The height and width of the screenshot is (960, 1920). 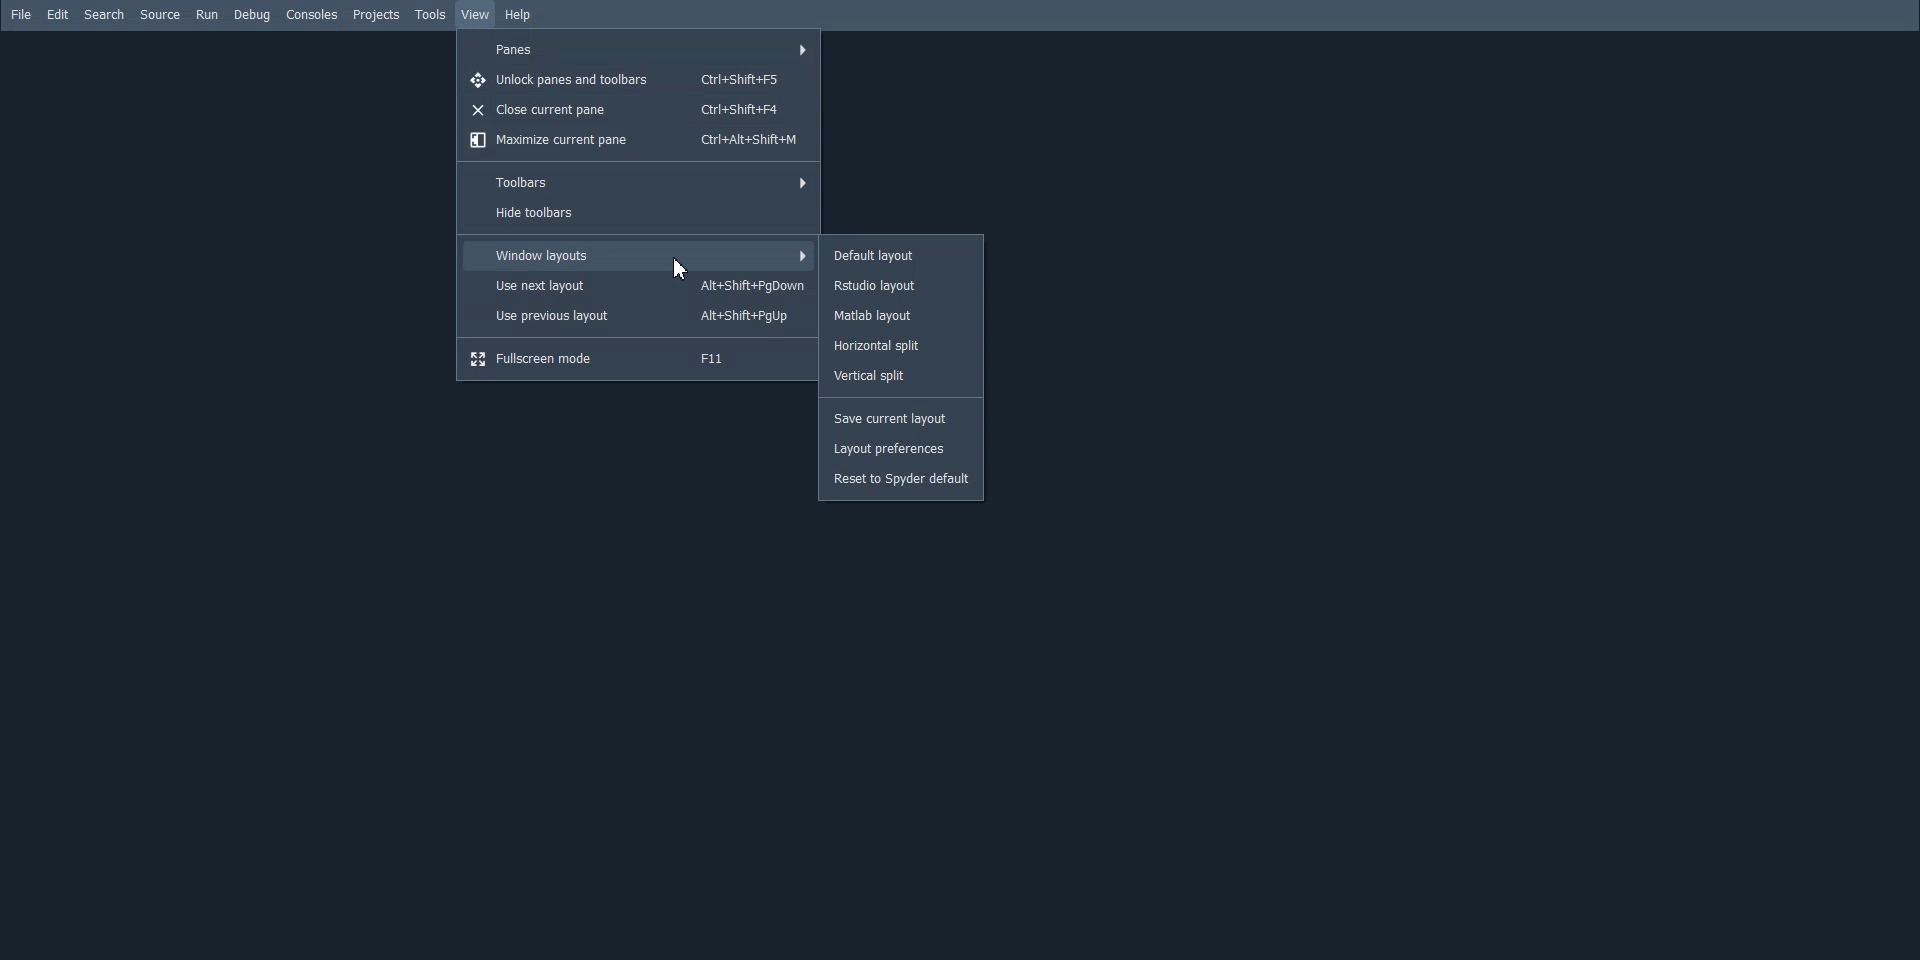 I want to click on Tools, so click(x=432, y=15).